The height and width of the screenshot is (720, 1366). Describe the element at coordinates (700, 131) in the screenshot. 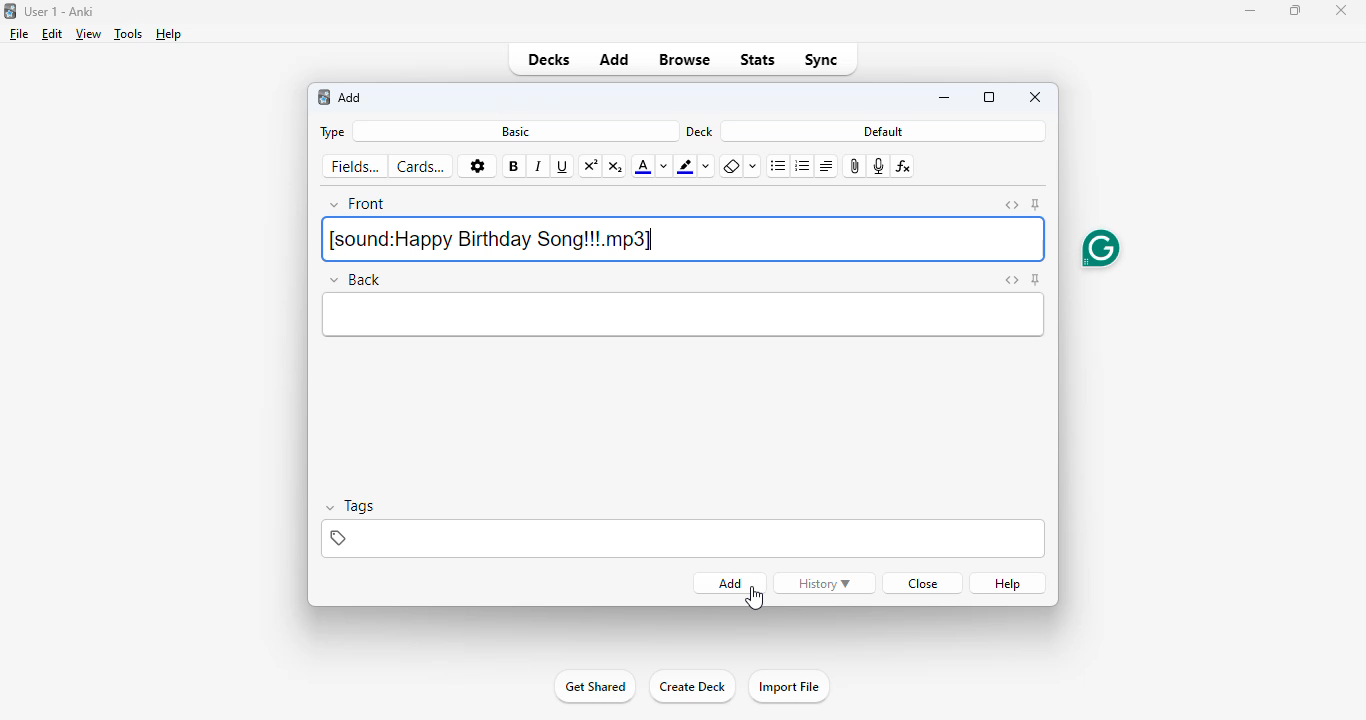

I see `deck` at that location.